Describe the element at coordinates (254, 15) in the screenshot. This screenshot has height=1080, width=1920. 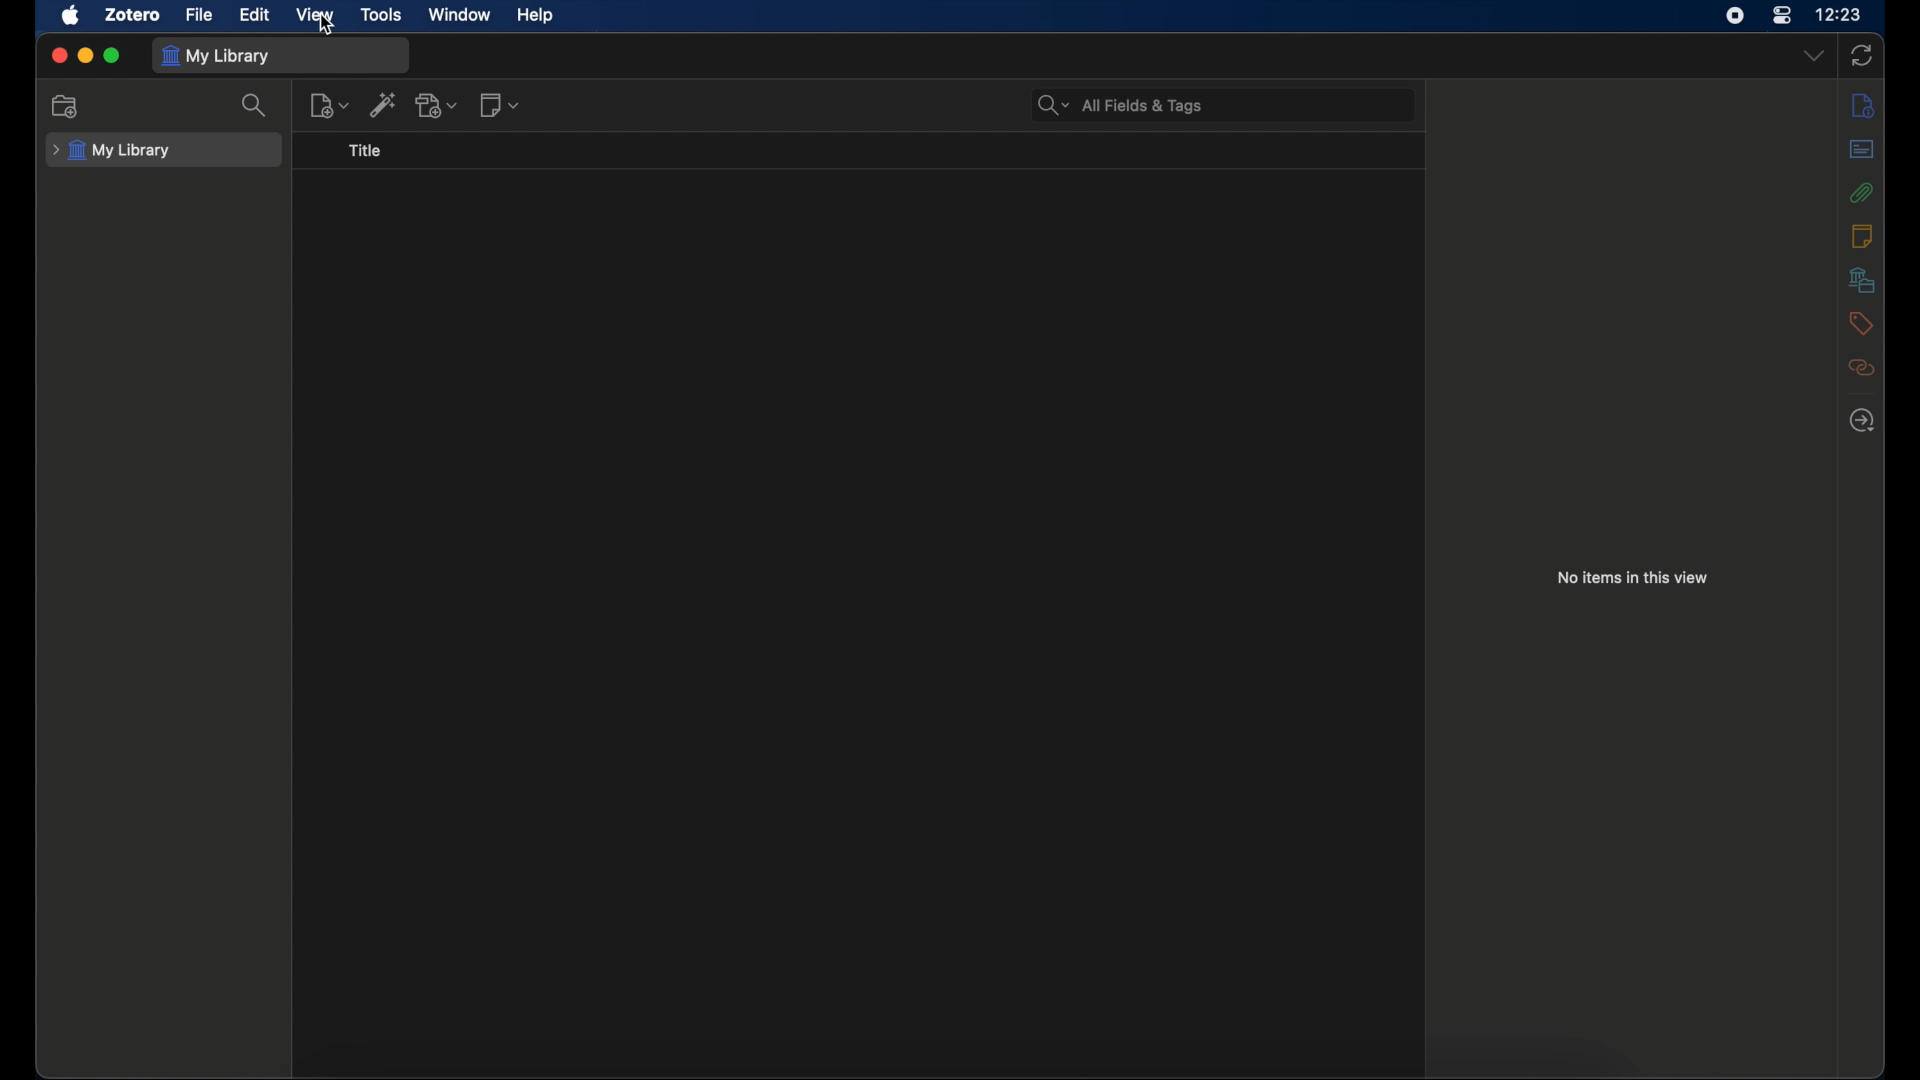
I see `edit` at that location.